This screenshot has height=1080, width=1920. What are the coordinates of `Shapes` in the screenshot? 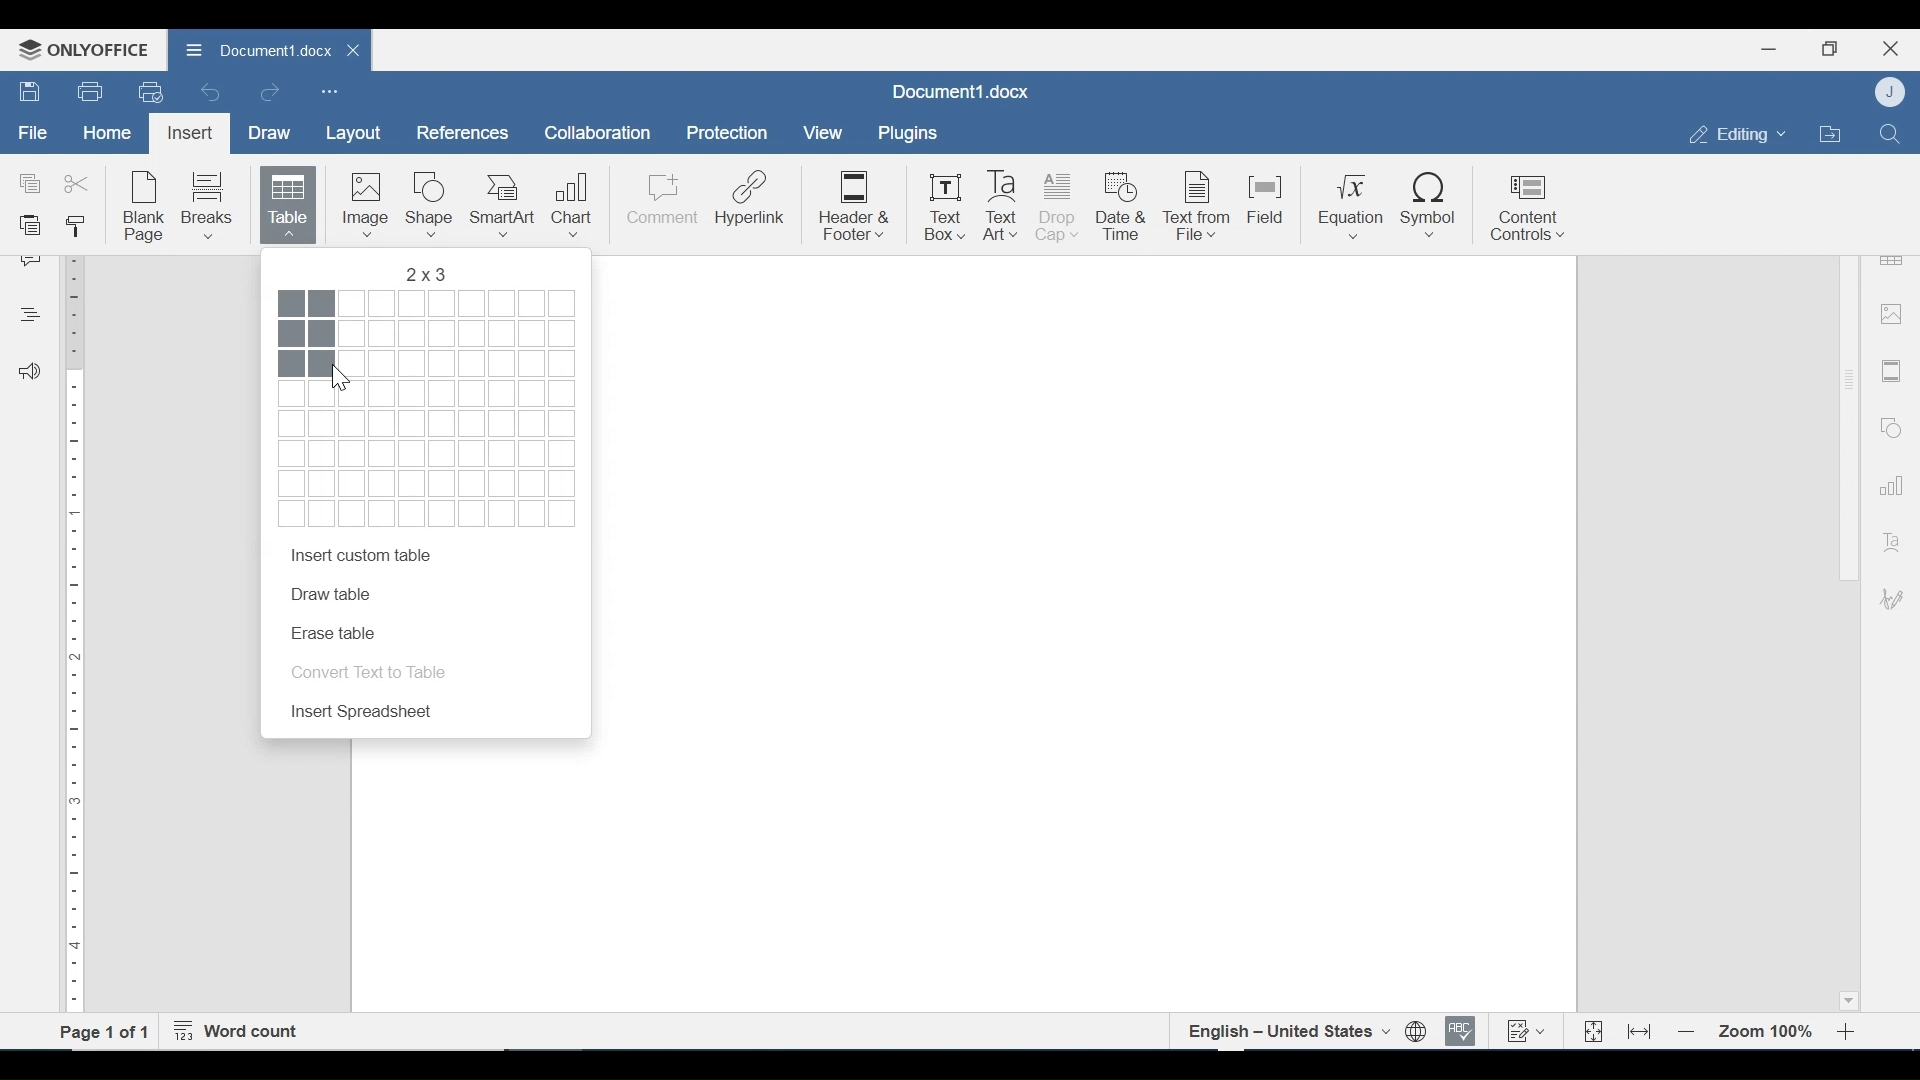 It's located at (1888, 425).